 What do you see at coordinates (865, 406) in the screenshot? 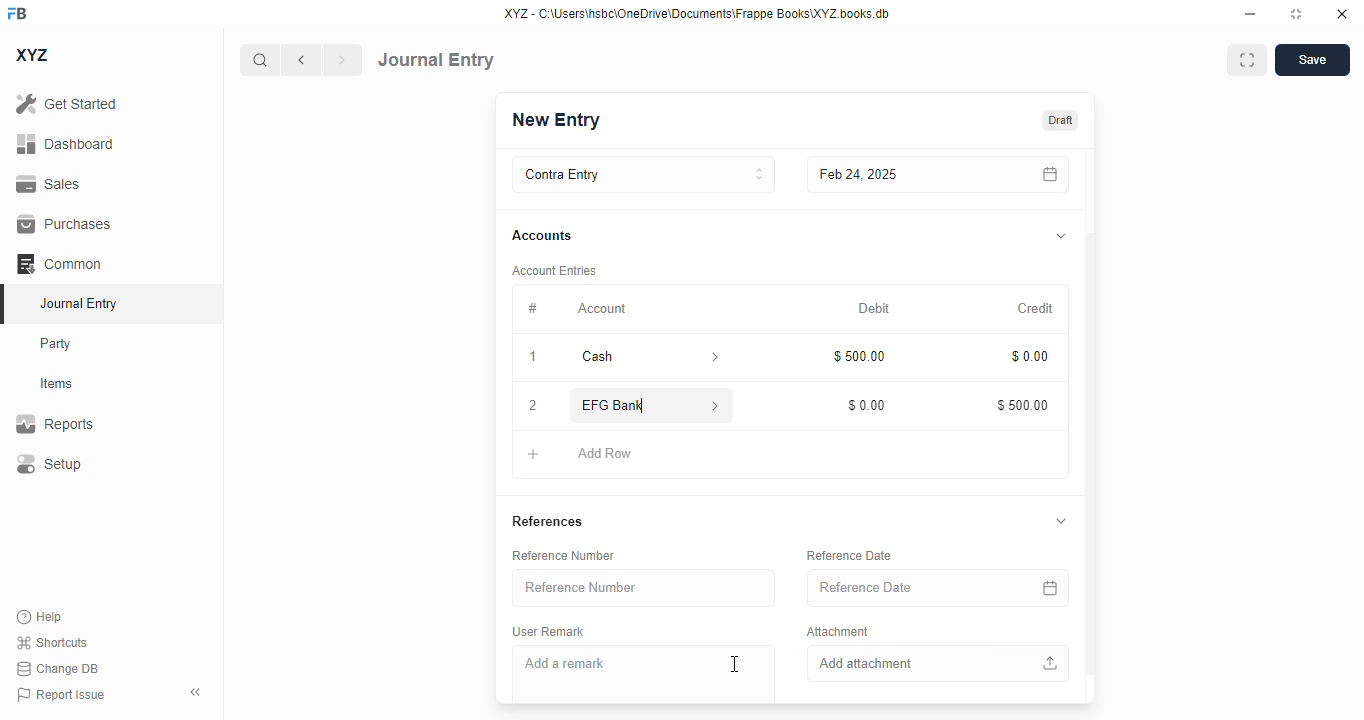
I see `$0.00` at bounding box center [865, 406].